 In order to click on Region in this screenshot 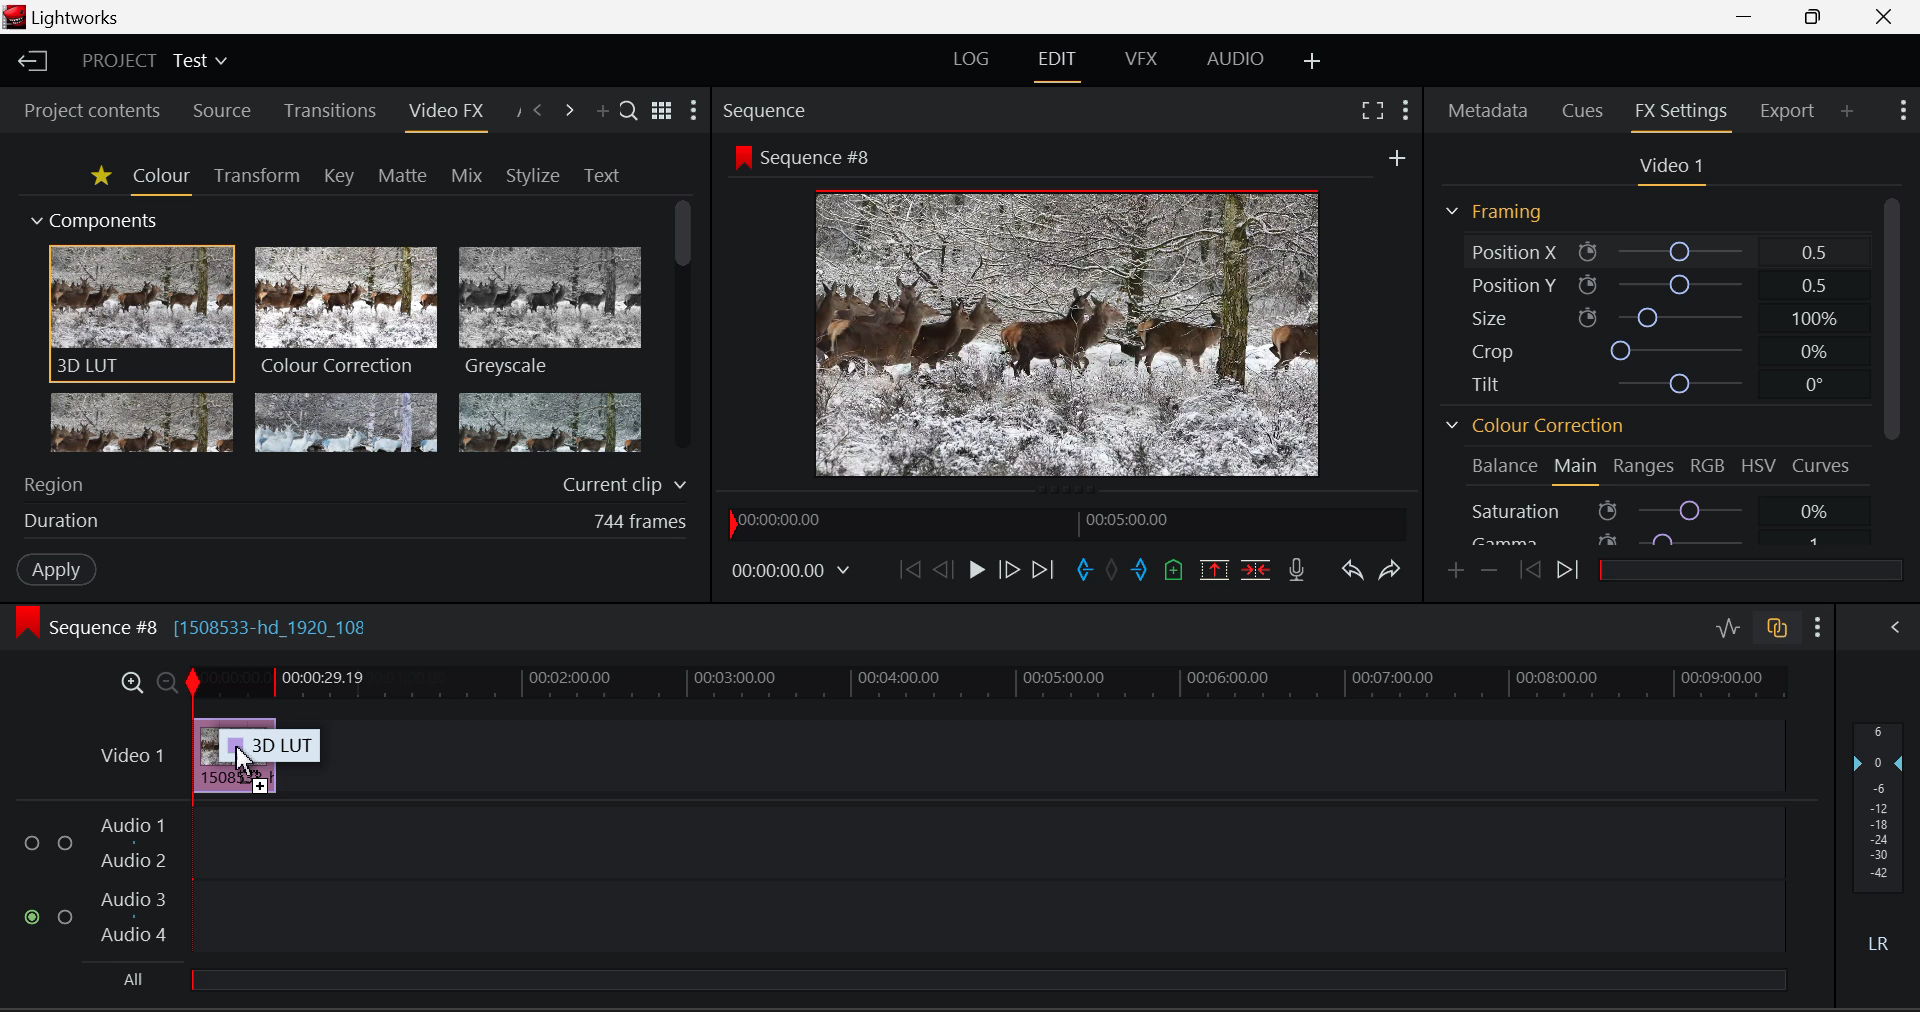, I will do `click(352, 483)`.